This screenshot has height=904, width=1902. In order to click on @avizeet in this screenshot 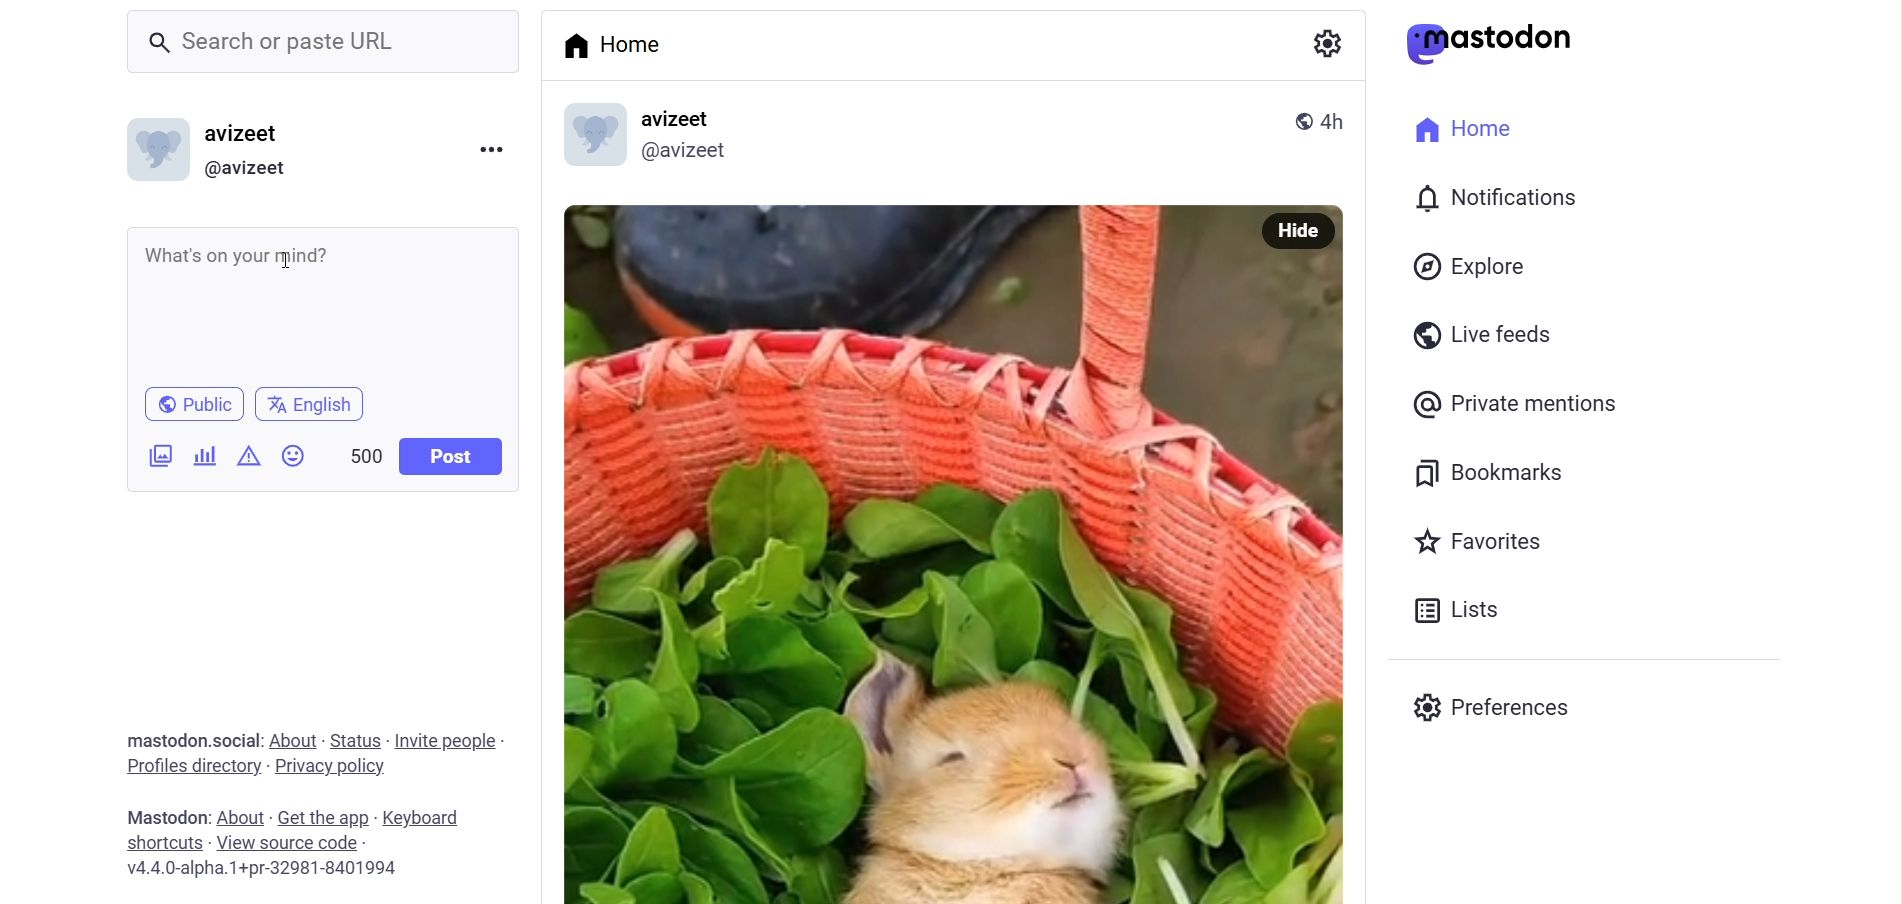, I will do `click(257, 171)`.